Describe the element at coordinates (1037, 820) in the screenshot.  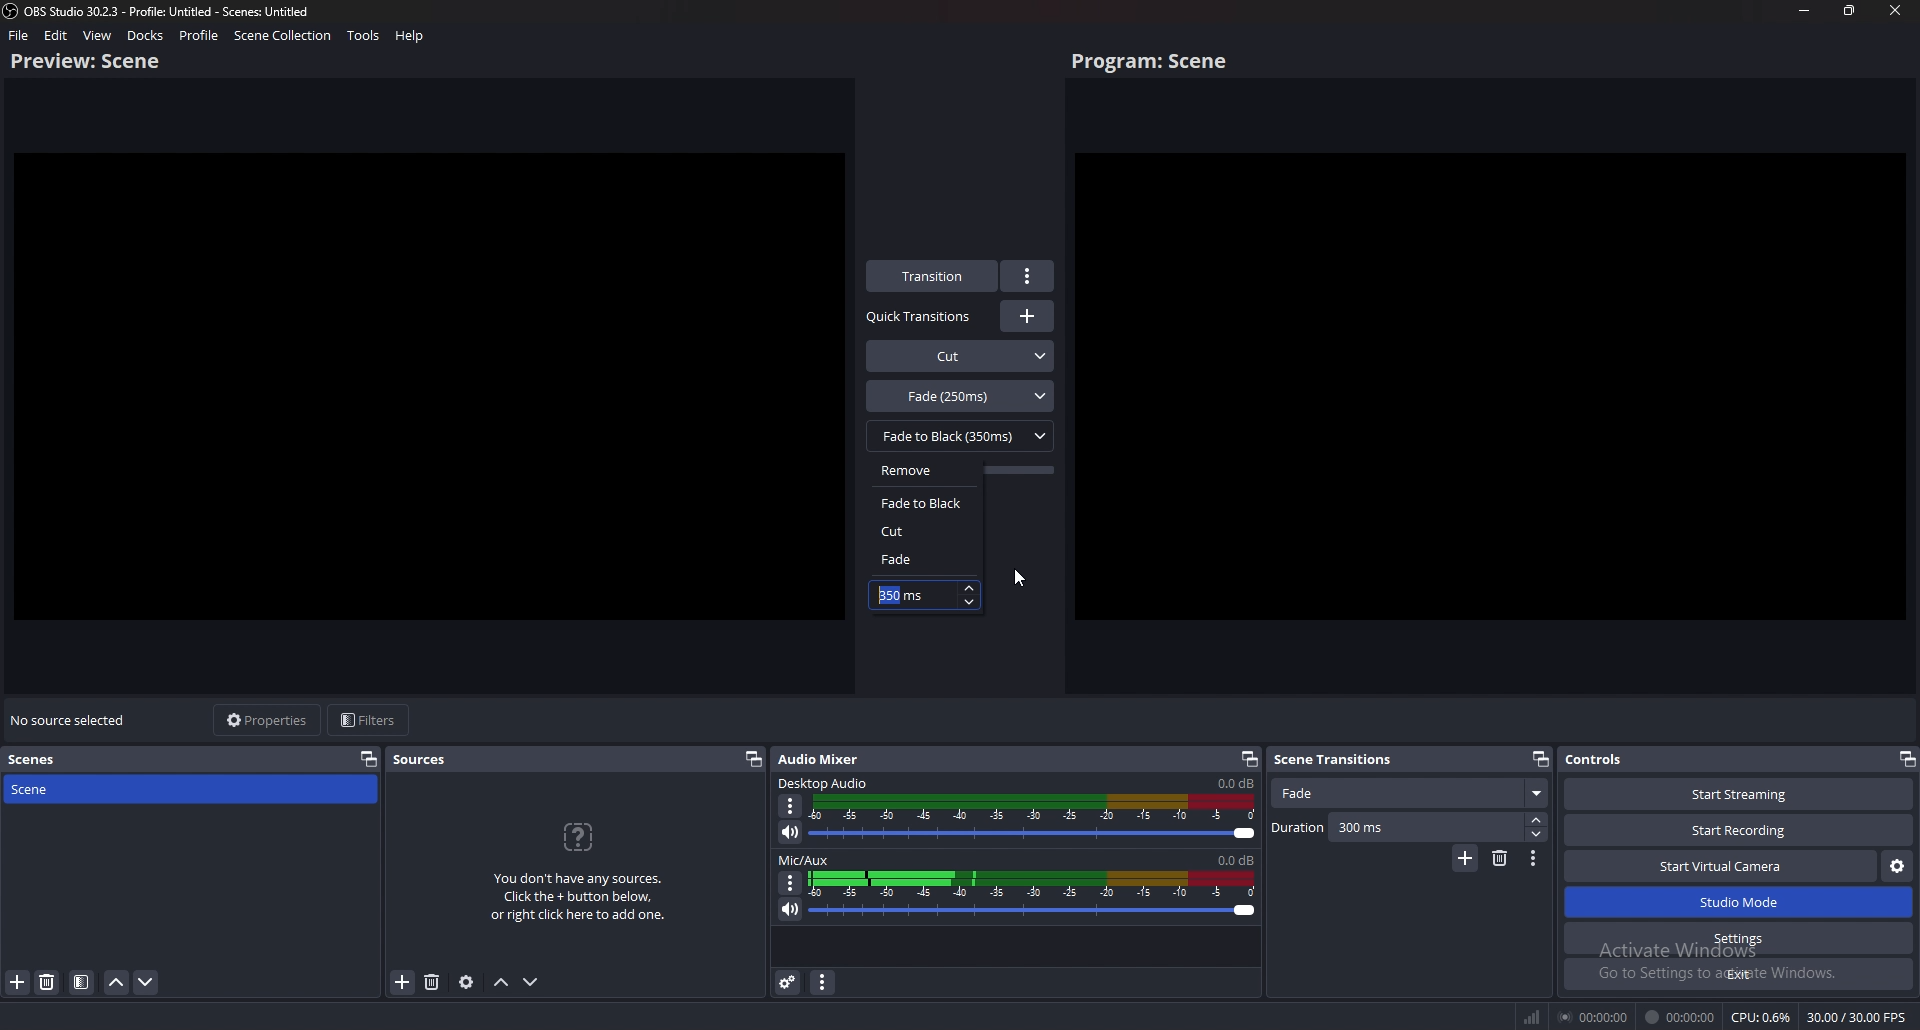
I see `Desktop audio sound bar` at that location.